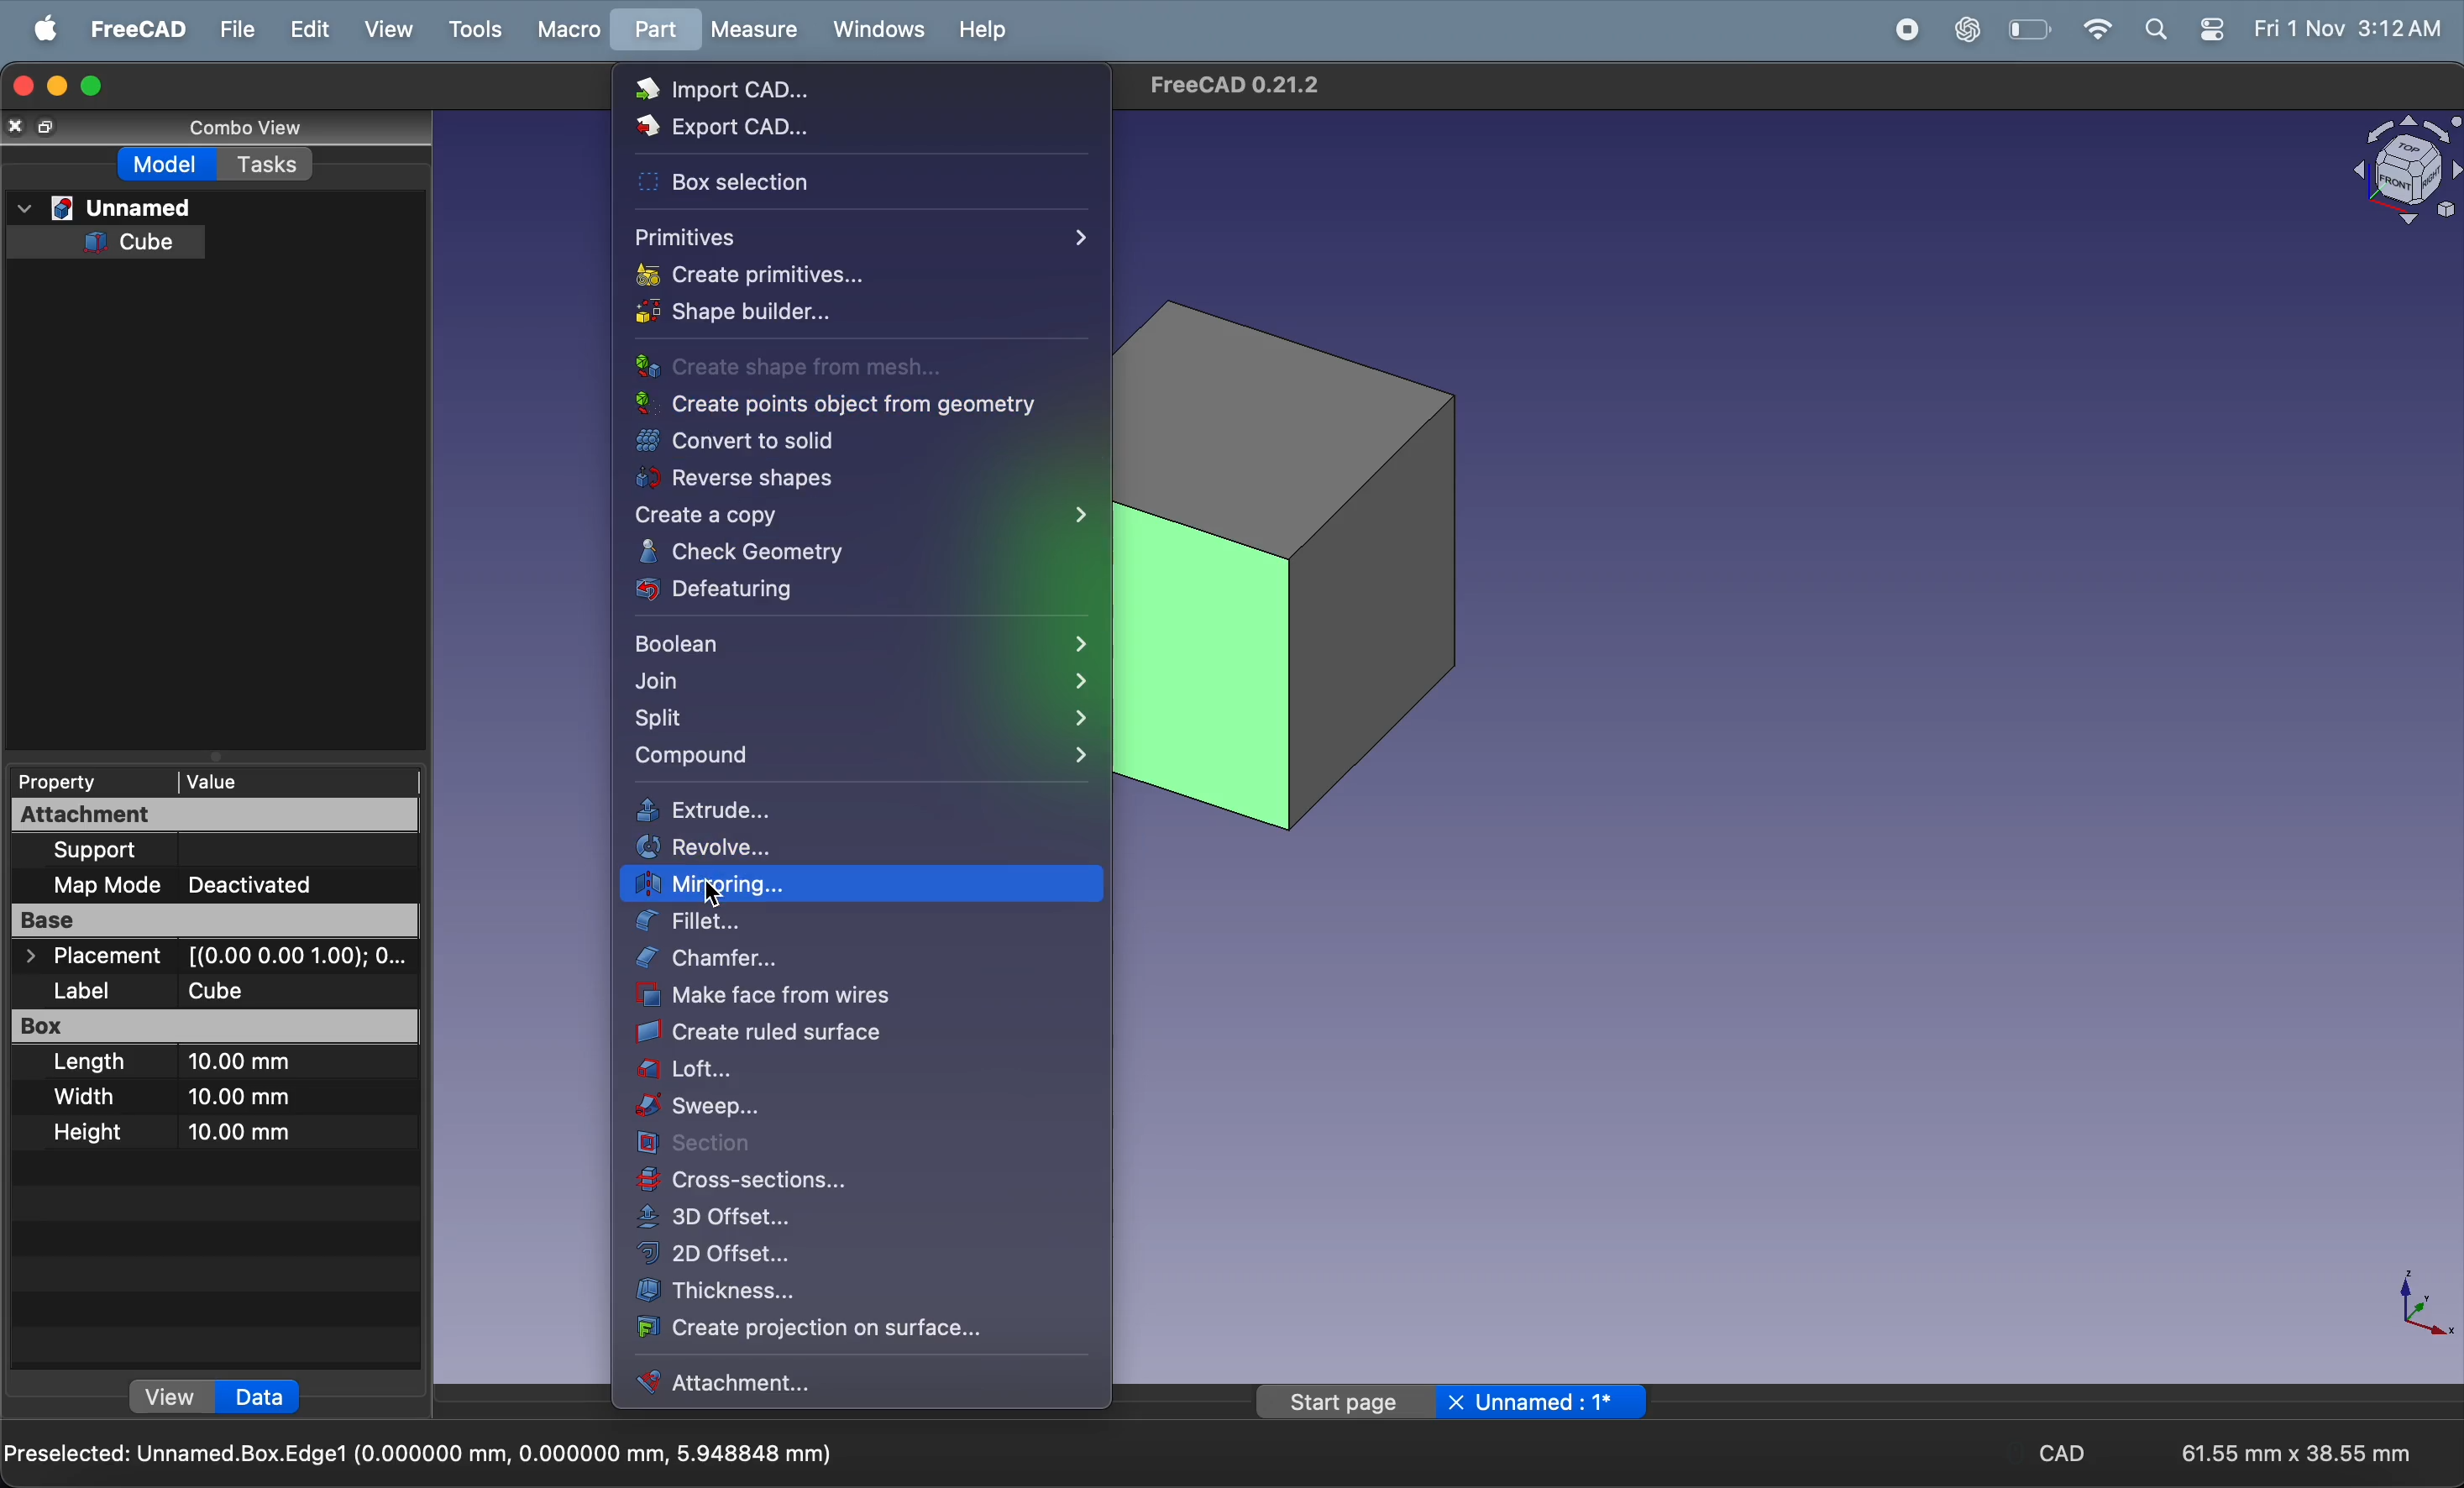  I want to click on settings, so click(2207, 30).